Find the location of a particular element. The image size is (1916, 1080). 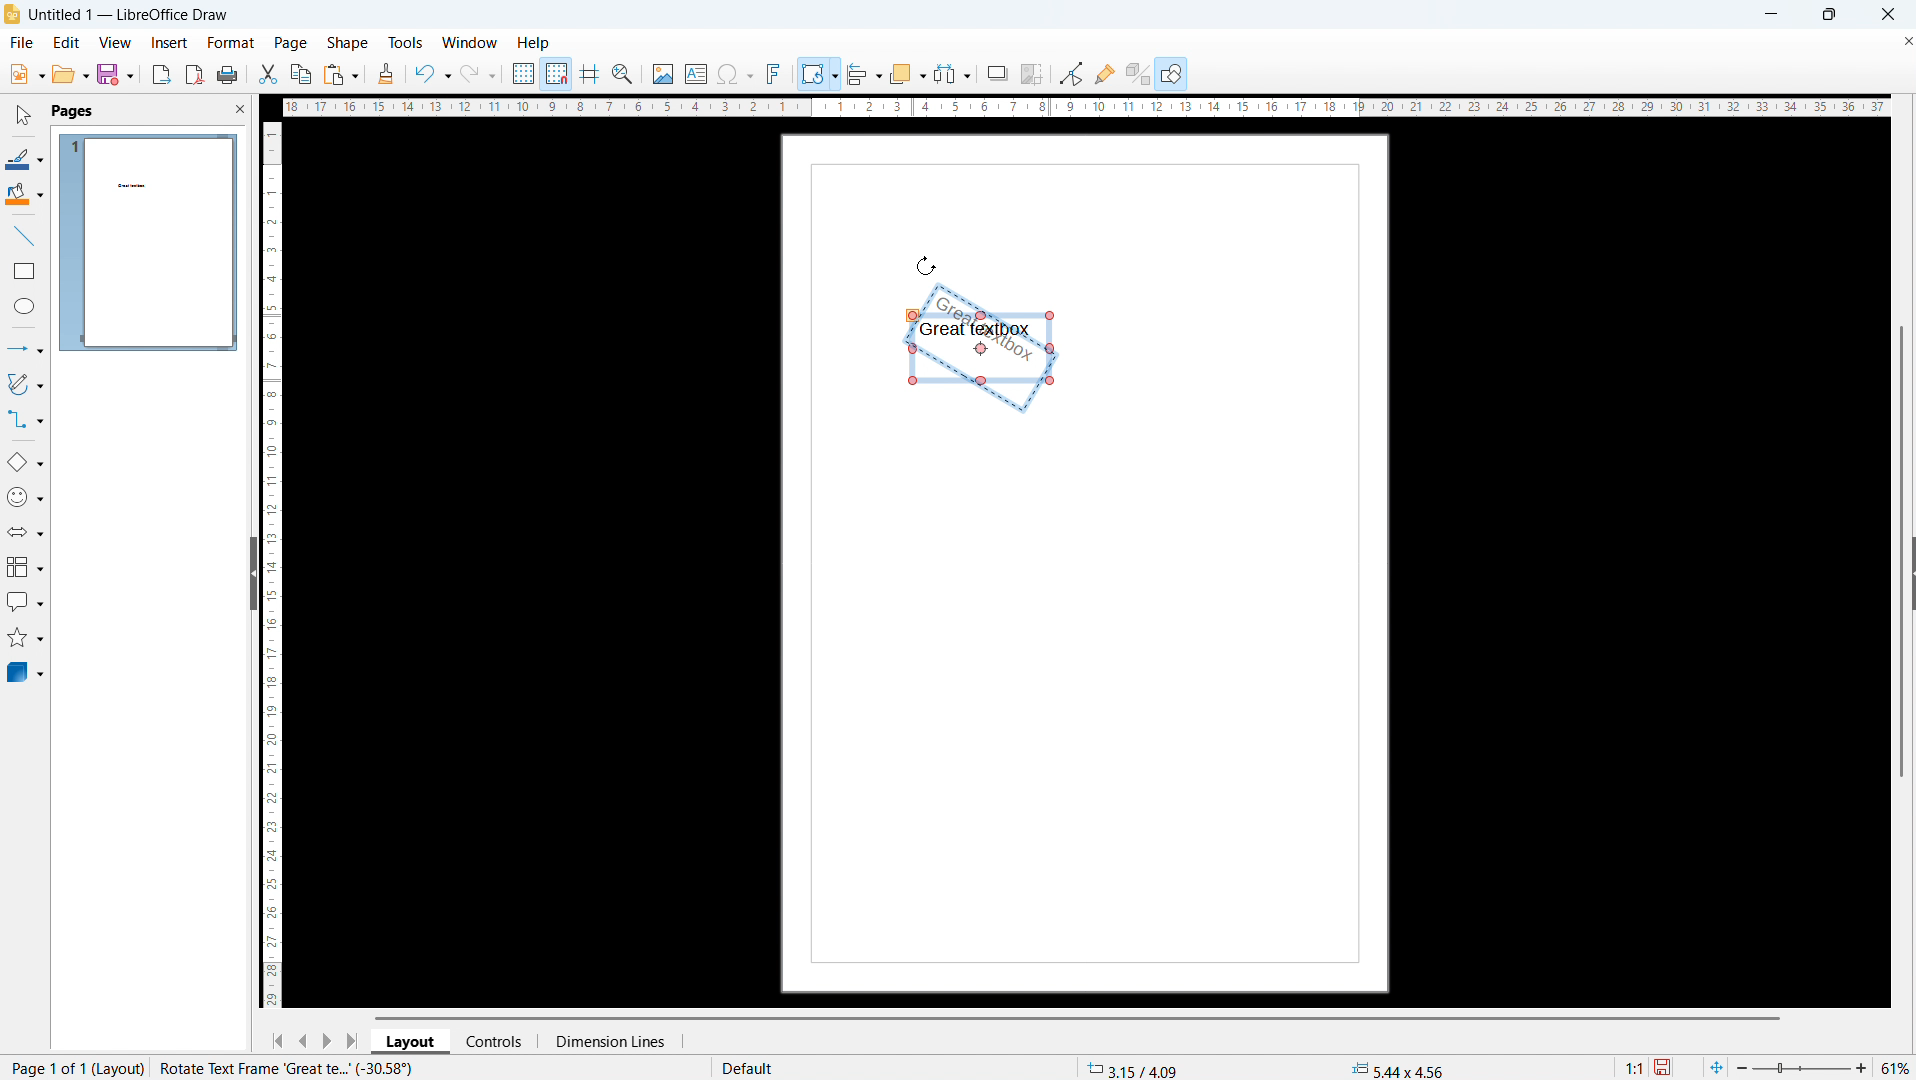

page number is located at coordinates (73, 1069).